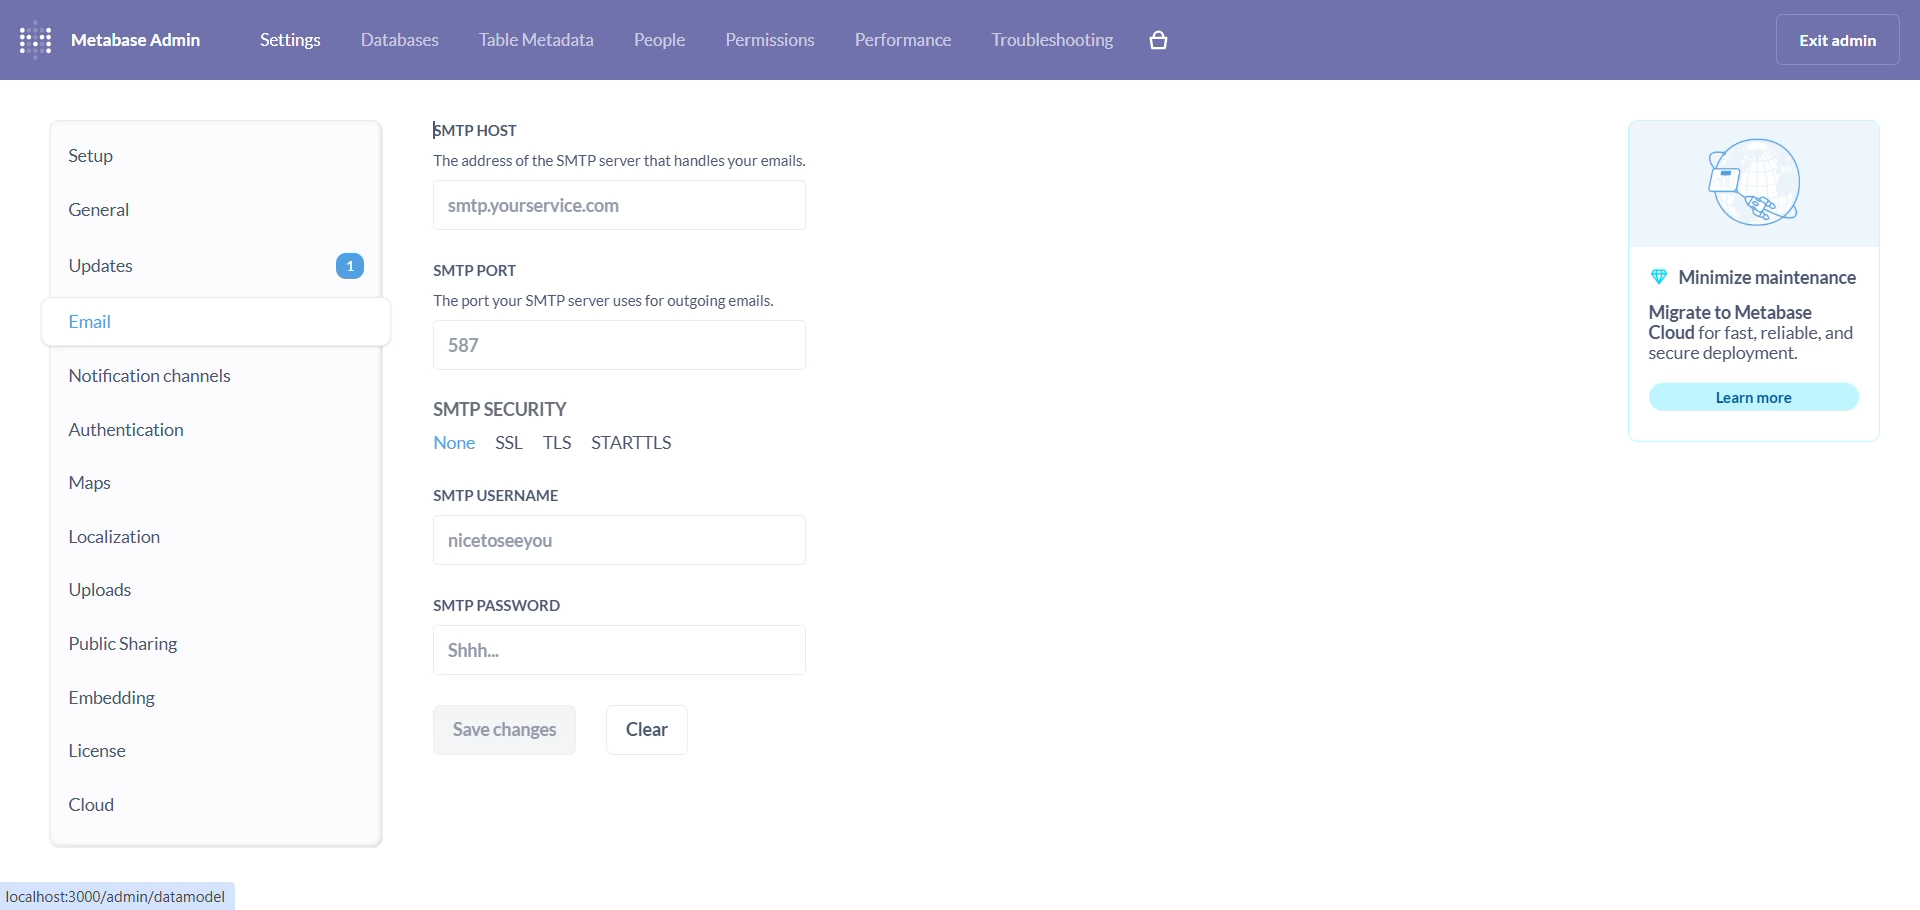 This screenshot has width=1920, height=910. Describe the element at coordinates (536, 497) in the screenshot. I see `SMTP USERNAME HEADING` at that location.